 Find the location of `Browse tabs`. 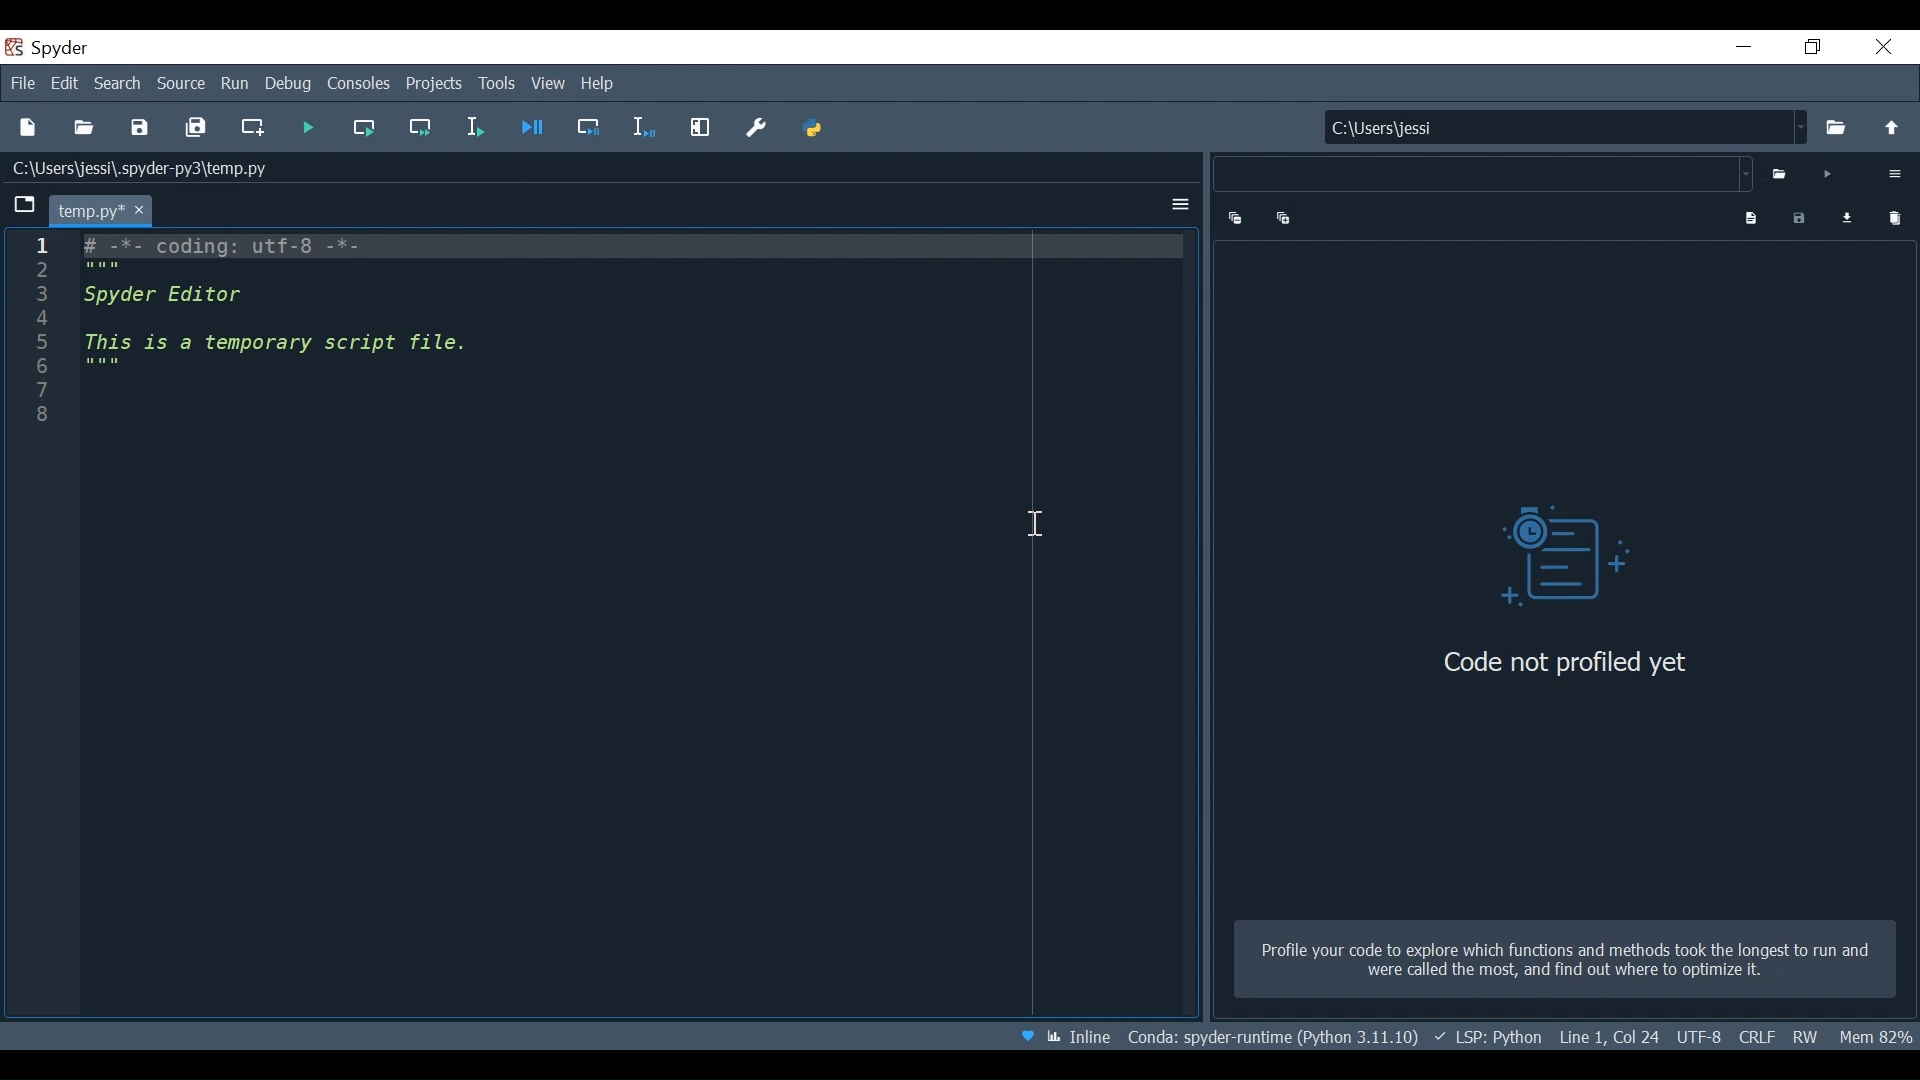

Browse tabs is located at coordinates (27, 208).